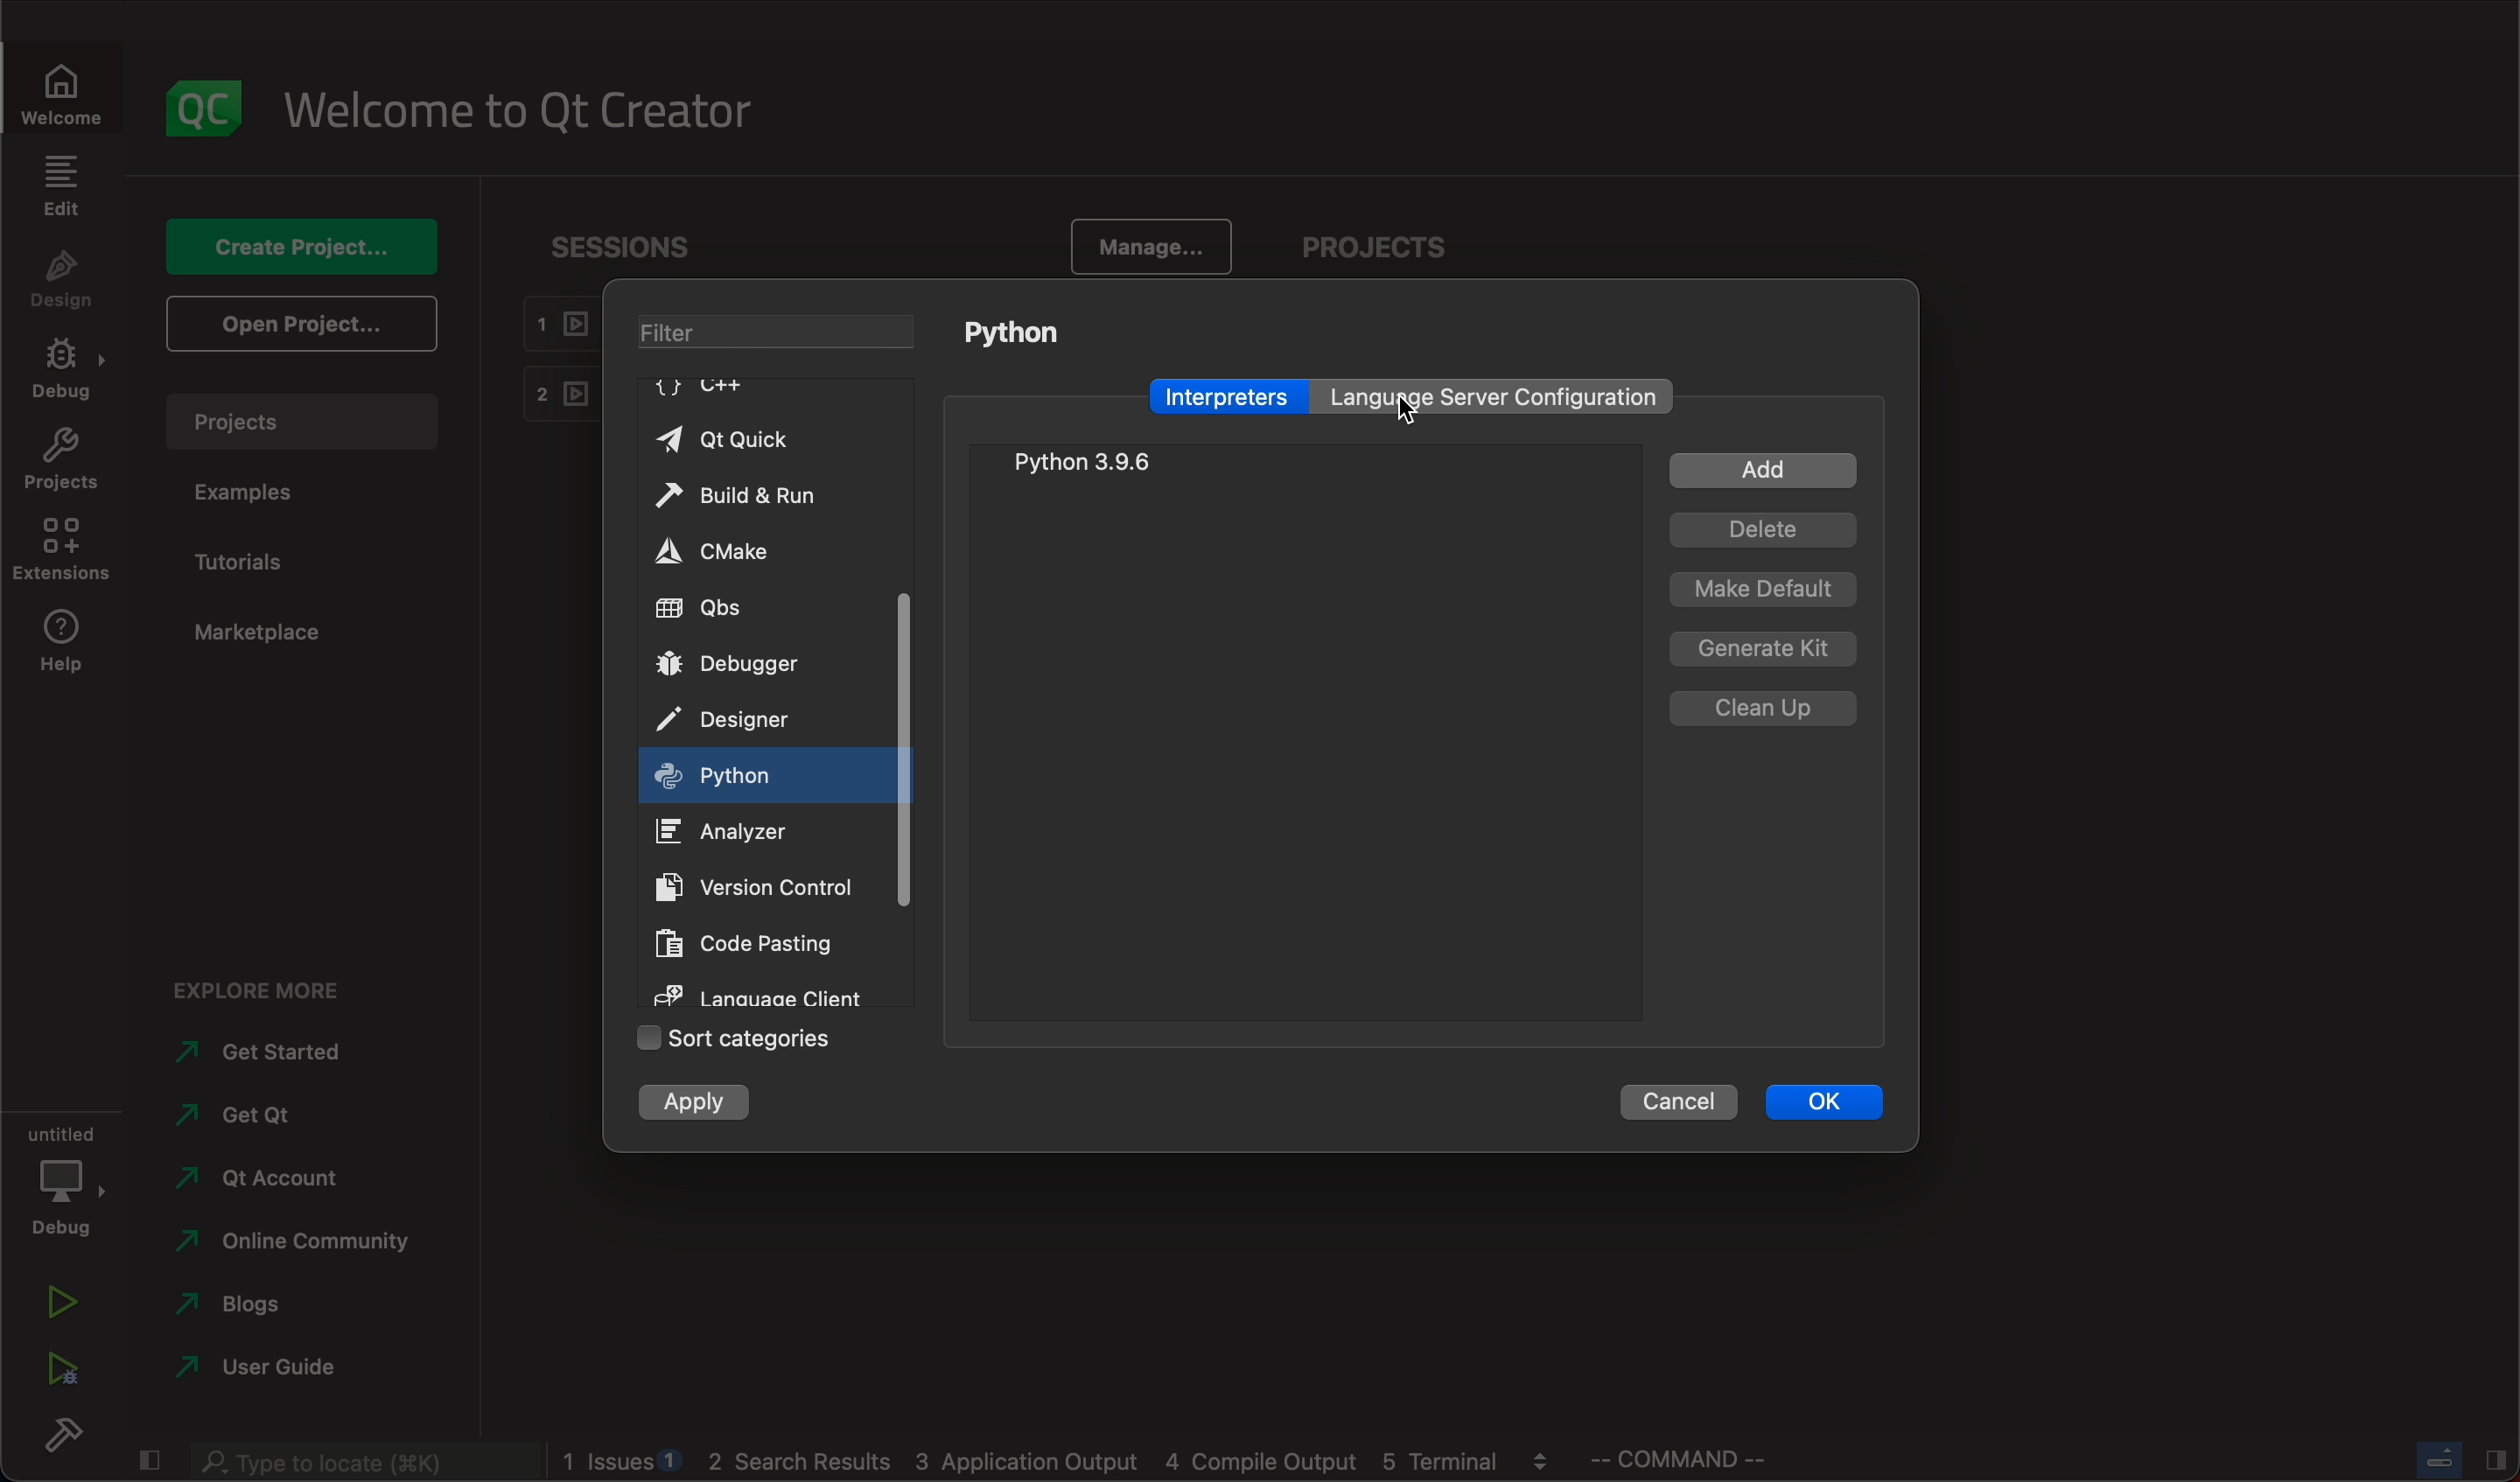 This screenshot has height=1482, width=2520. Describe the element at coordinates (60, 1434) in the screenshot. I see `build` at that location.